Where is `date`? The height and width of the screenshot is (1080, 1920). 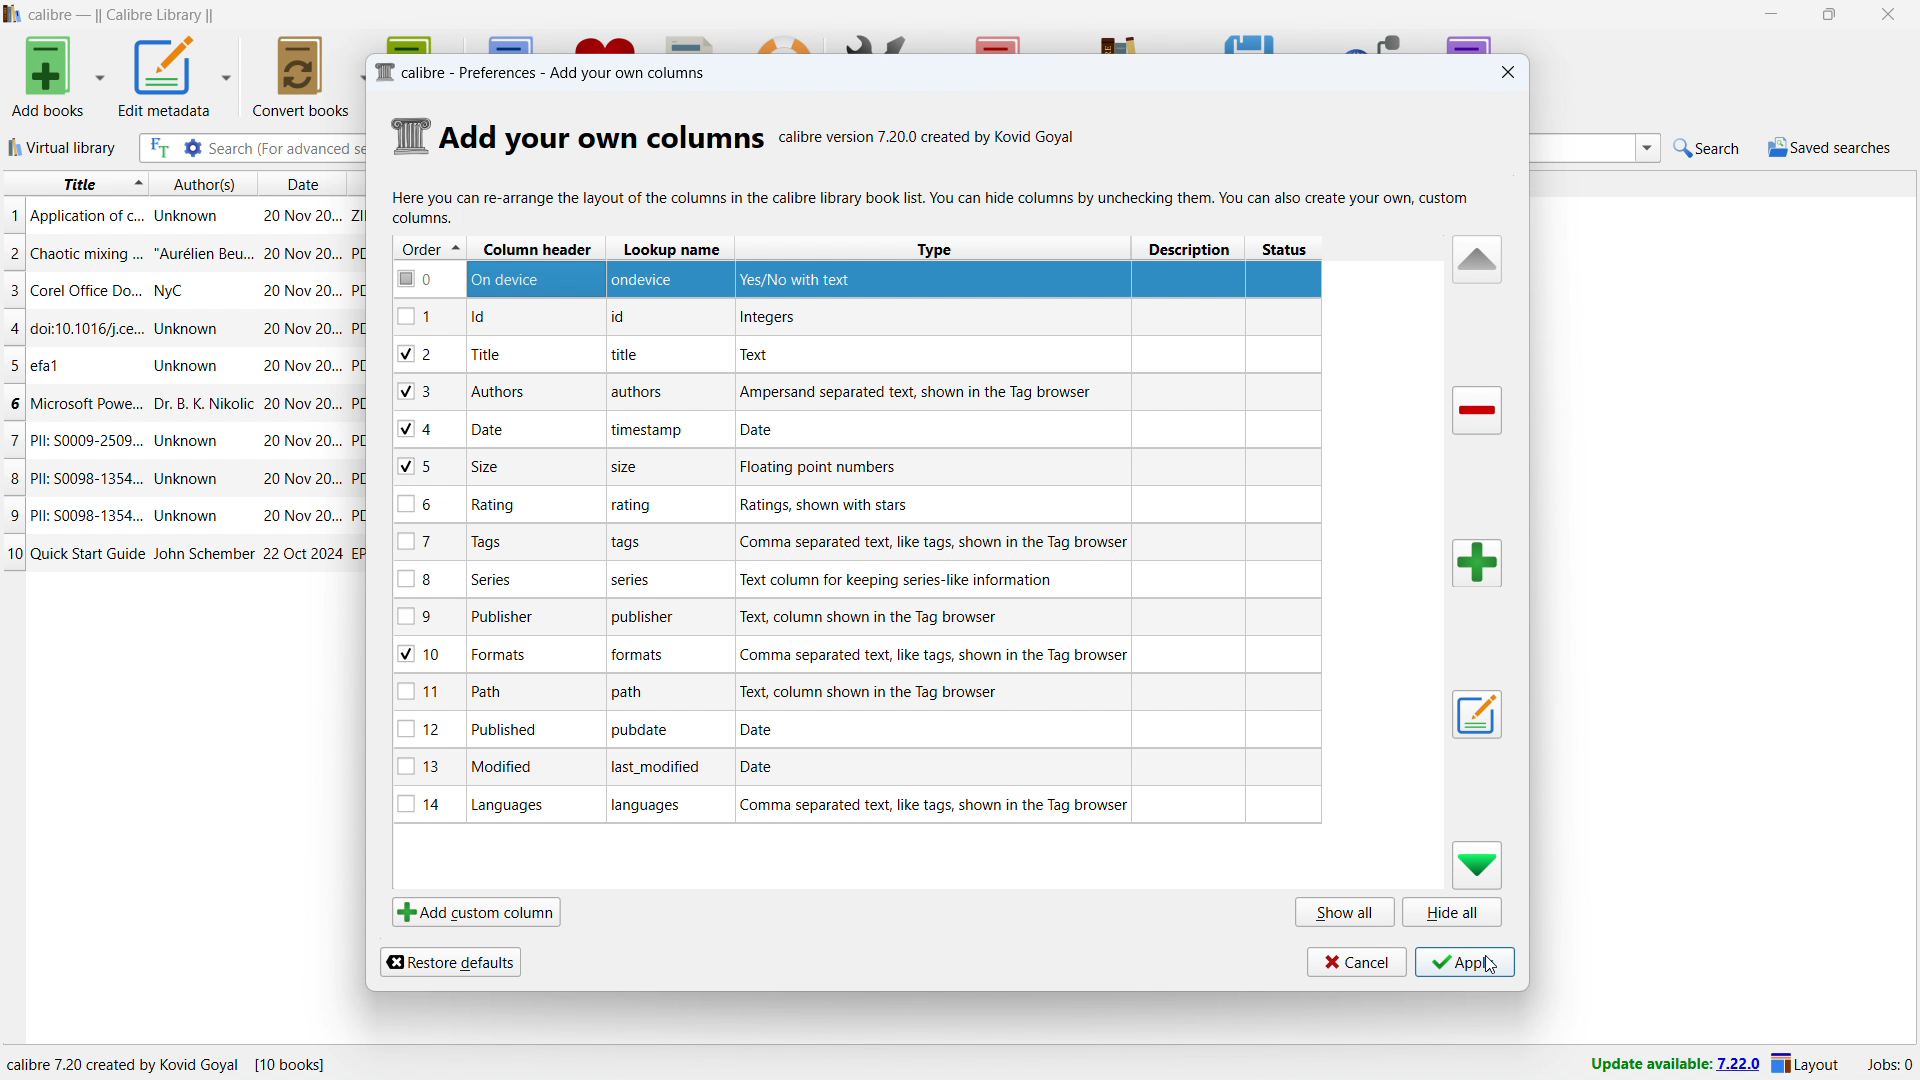 date is located at coordinates (303, 479).